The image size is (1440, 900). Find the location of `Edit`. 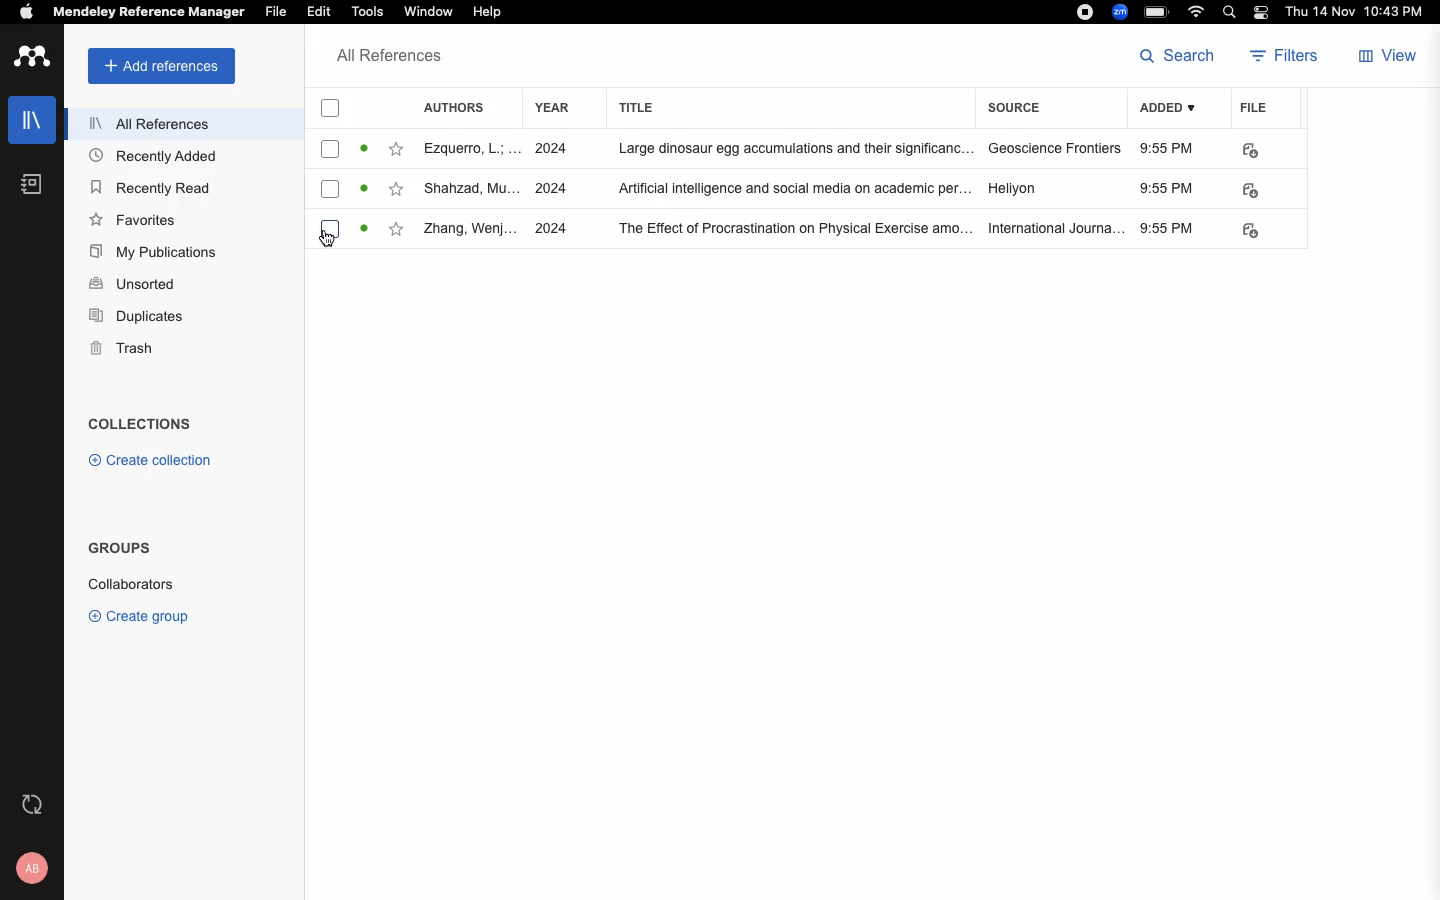

Edit is located at coordinates (320, 13).